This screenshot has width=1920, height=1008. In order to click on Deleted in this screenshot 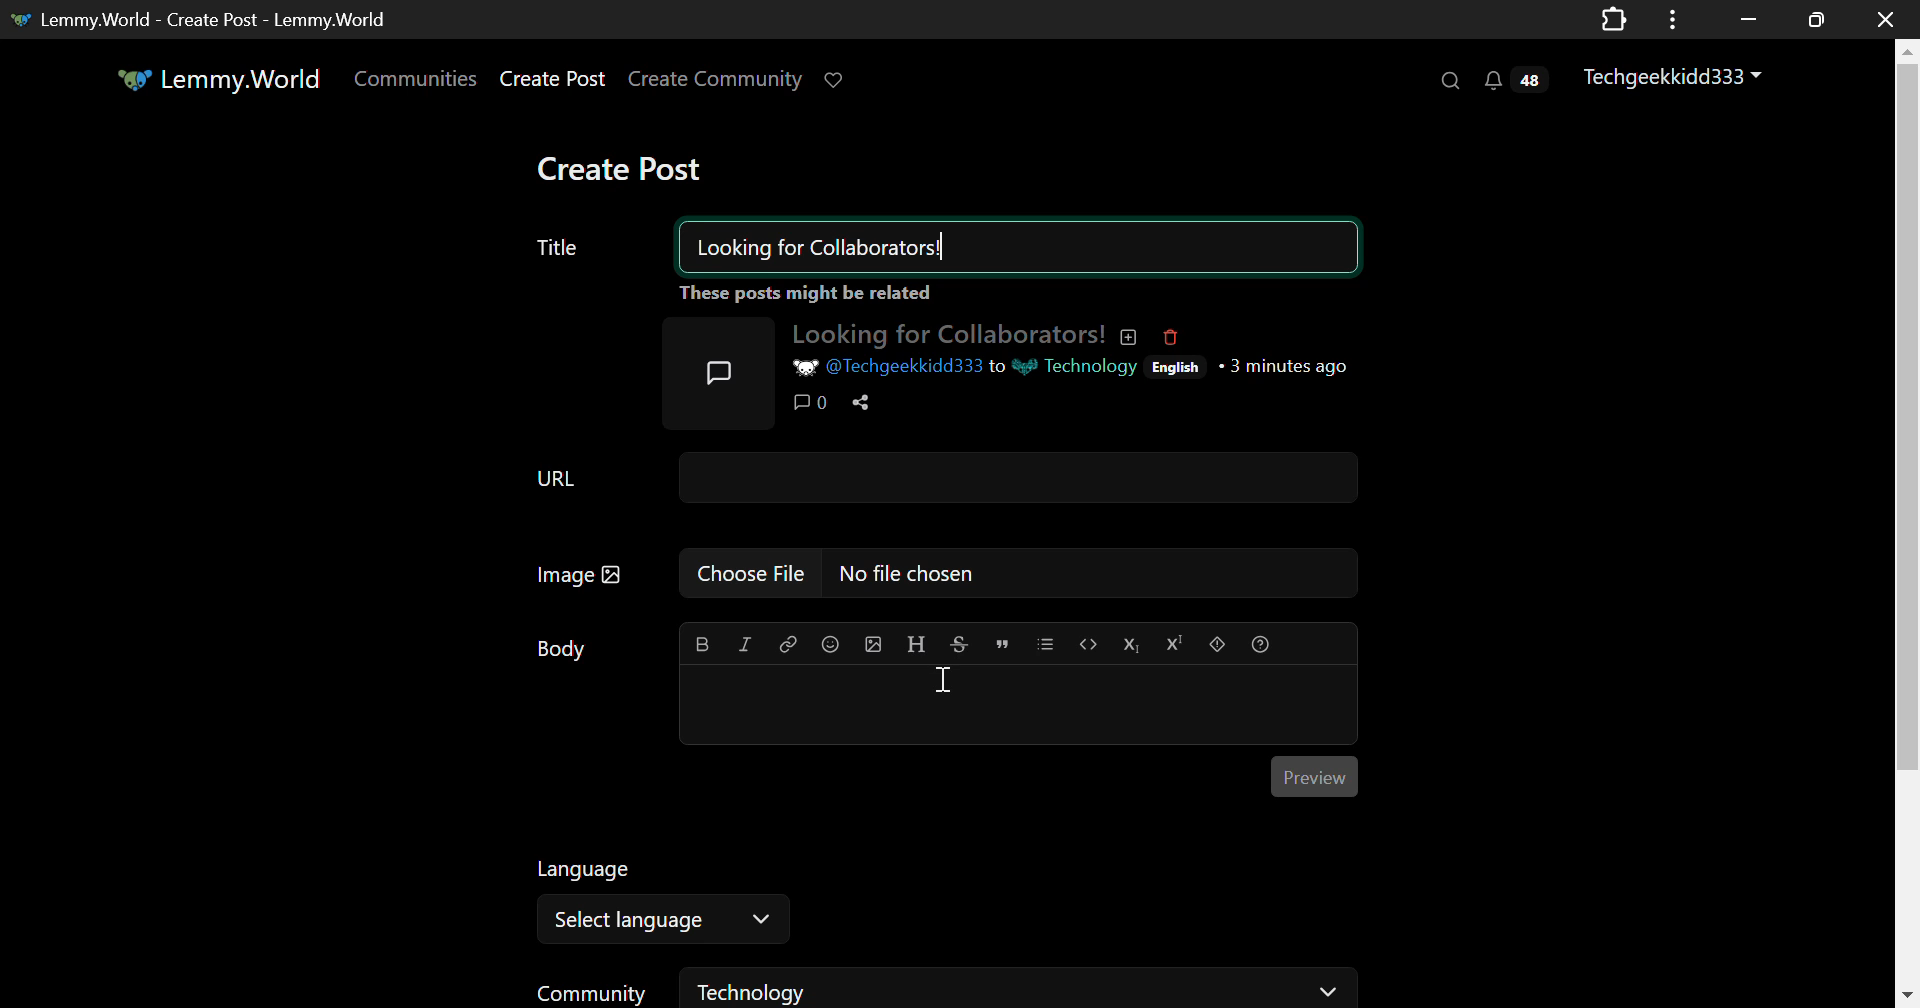, I will do `click(1169, 336)`.